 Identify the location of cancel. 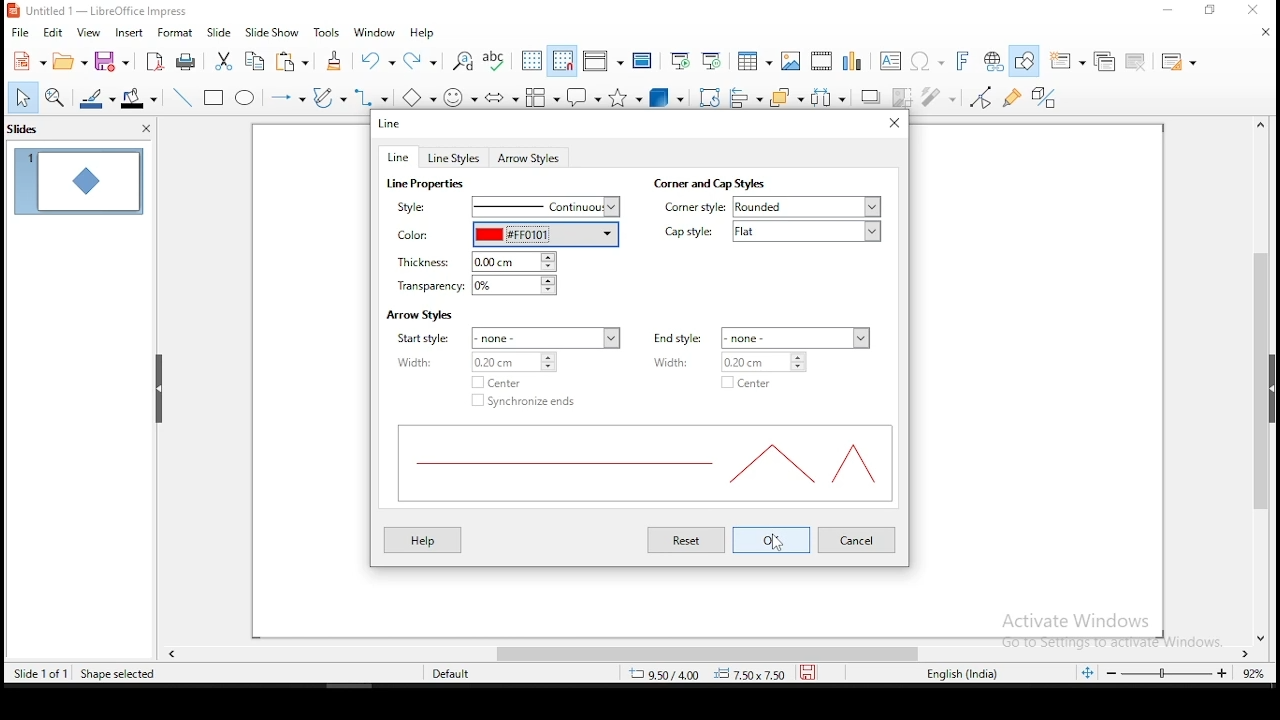
(858, 540).